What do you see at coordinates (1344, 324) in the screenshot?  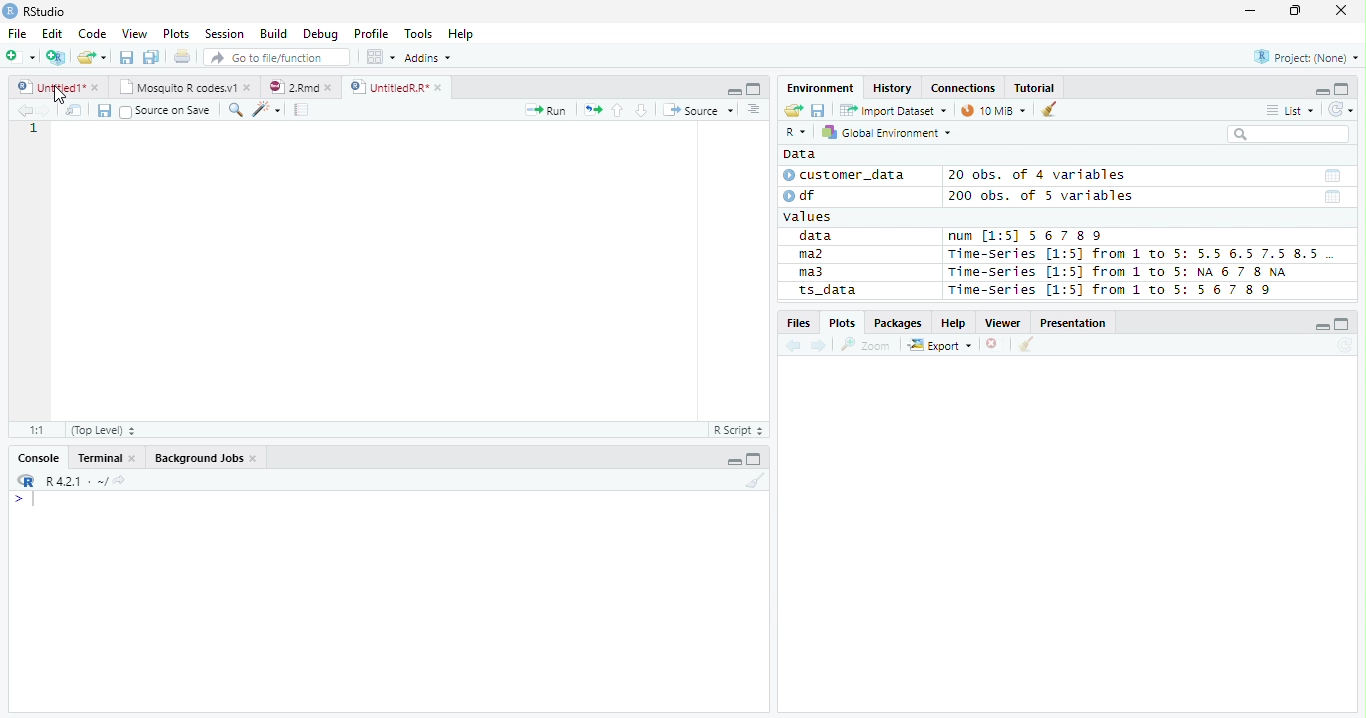 I see `Maximize` at bounding box center [1344, 324].